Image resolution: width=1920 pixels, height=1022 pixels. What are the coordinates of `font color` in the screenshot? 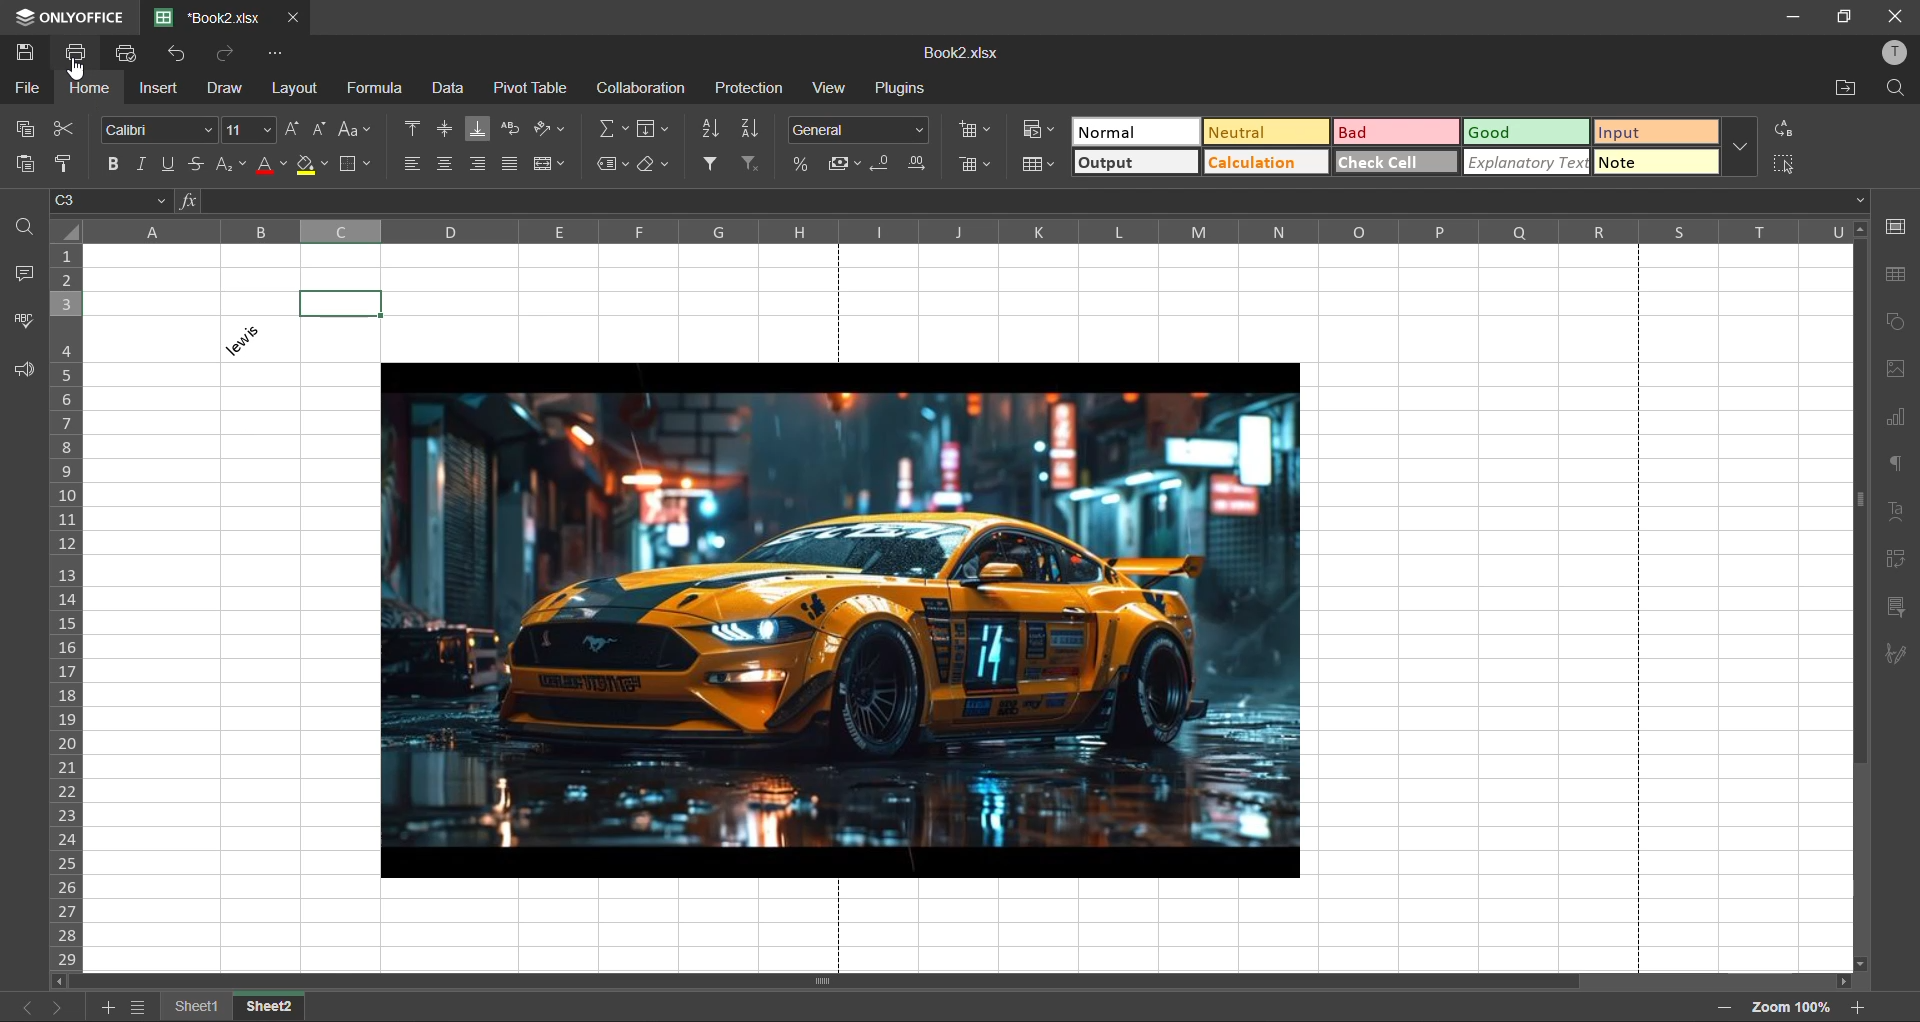 It's located at (269, 165).